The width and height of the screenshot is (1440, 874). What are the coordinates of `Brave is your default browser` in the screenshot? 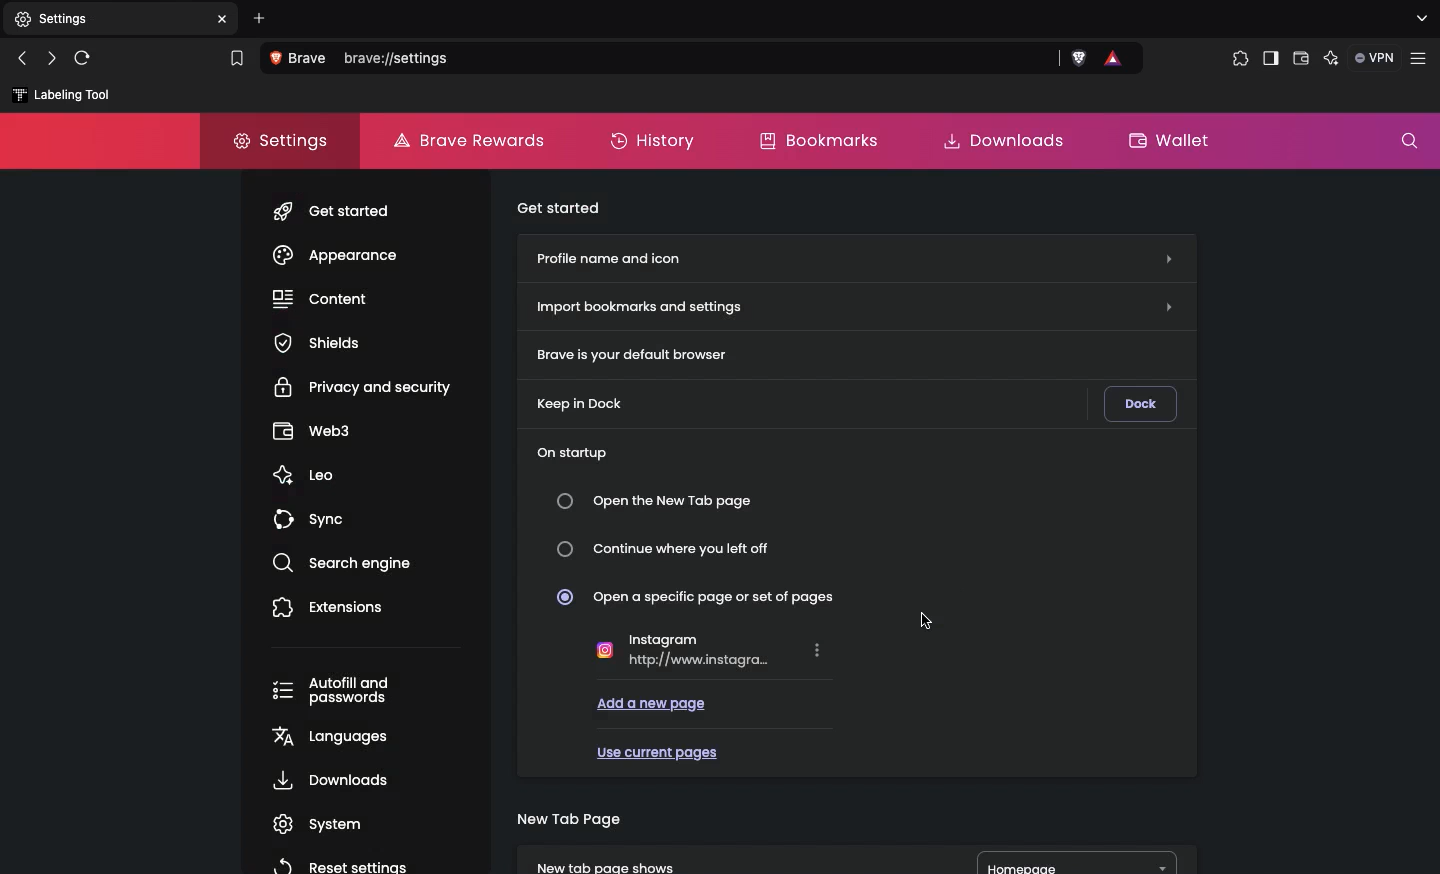 It's located at (624, 353).